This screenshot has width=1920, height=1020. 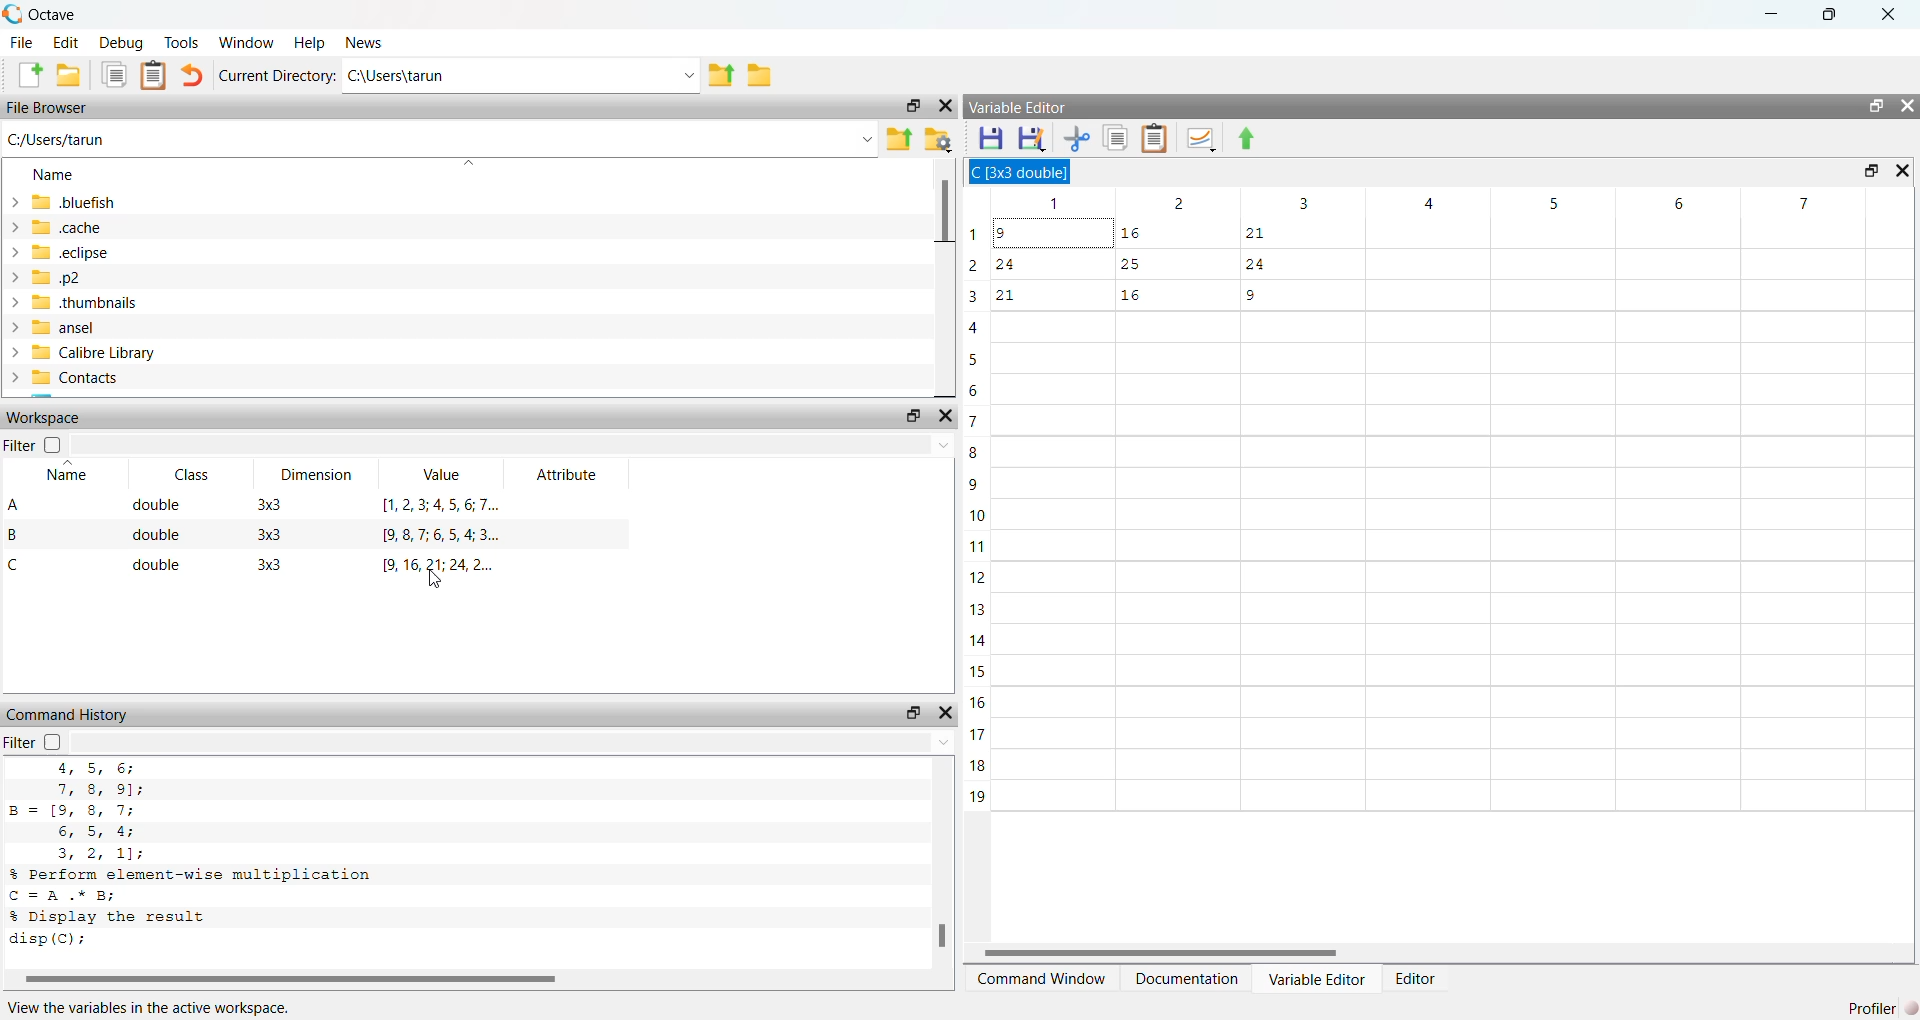 What do you see at coordinates (1247, 137) in the screenshot?
I see `Export` at bounding box center [1247, 137].